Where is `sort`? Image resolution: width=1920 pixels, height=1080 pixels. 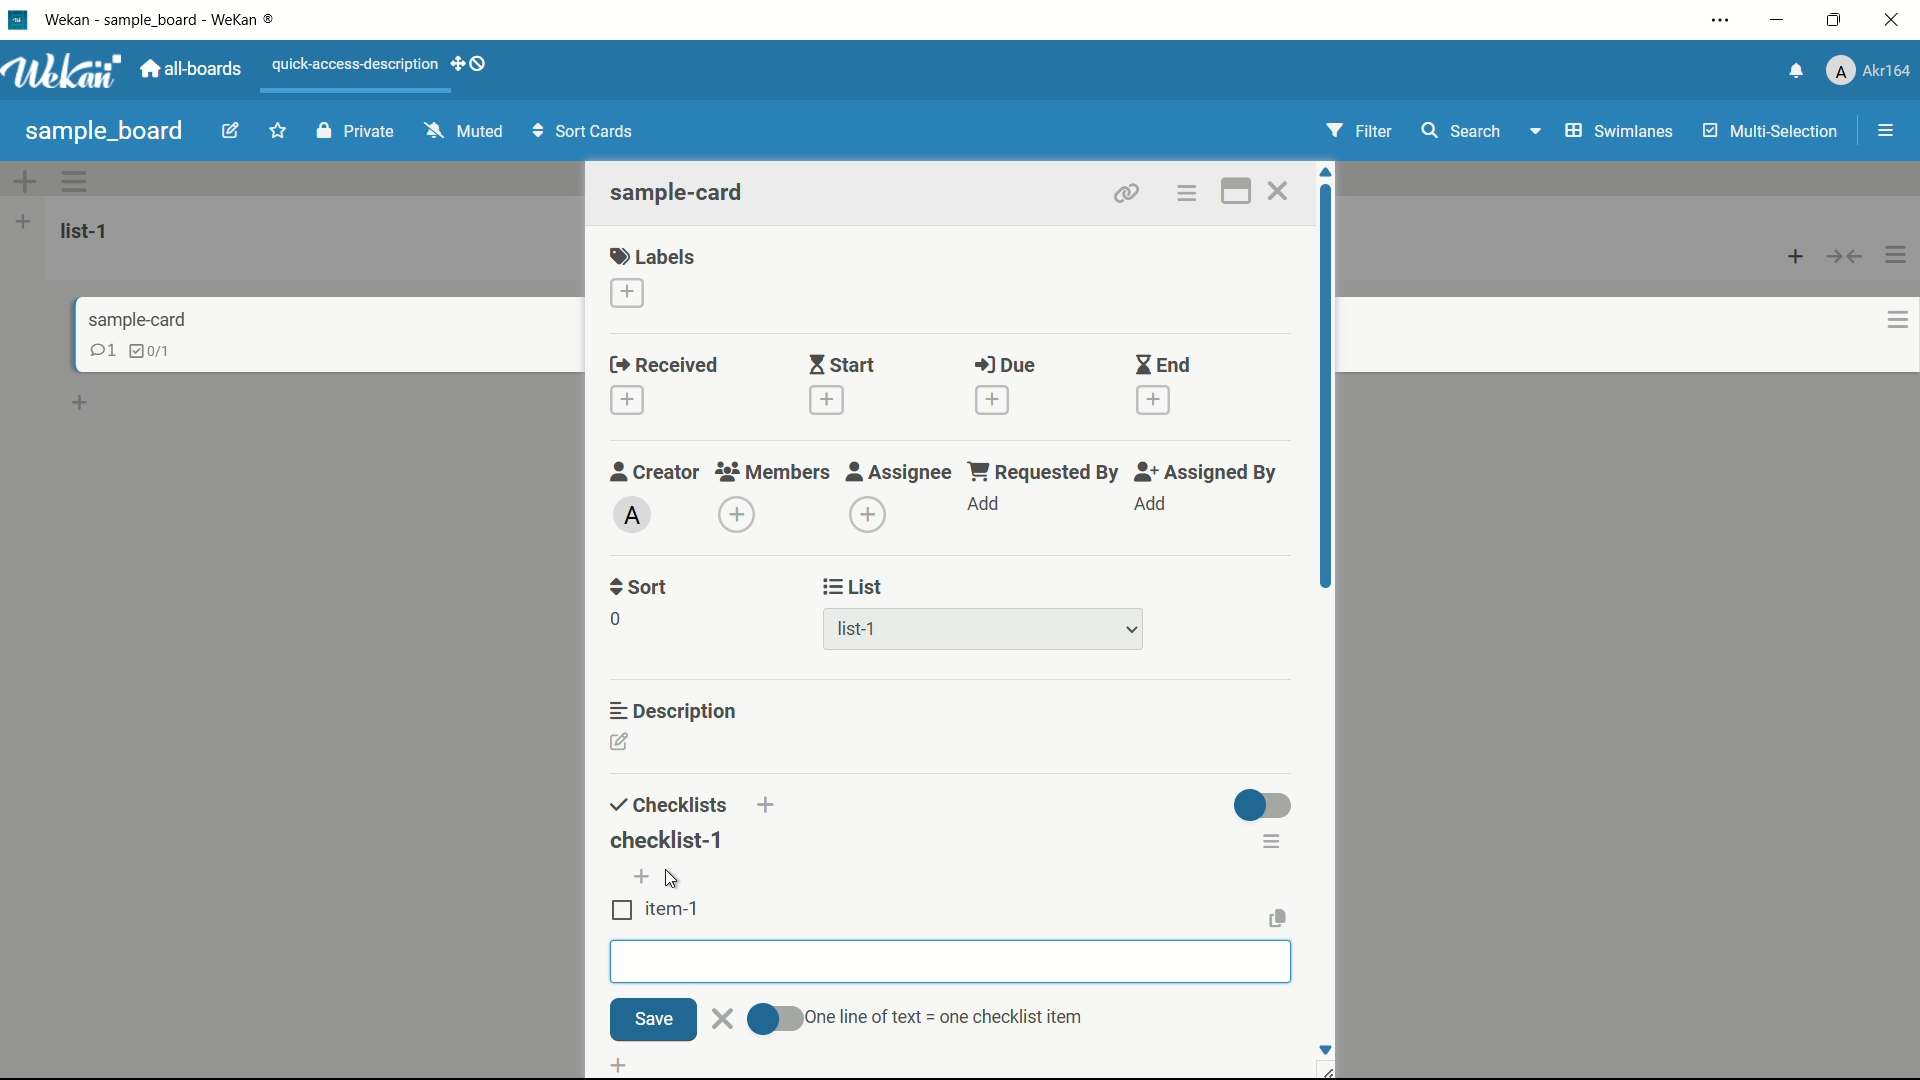
sort is located at coordinates (639, 589).